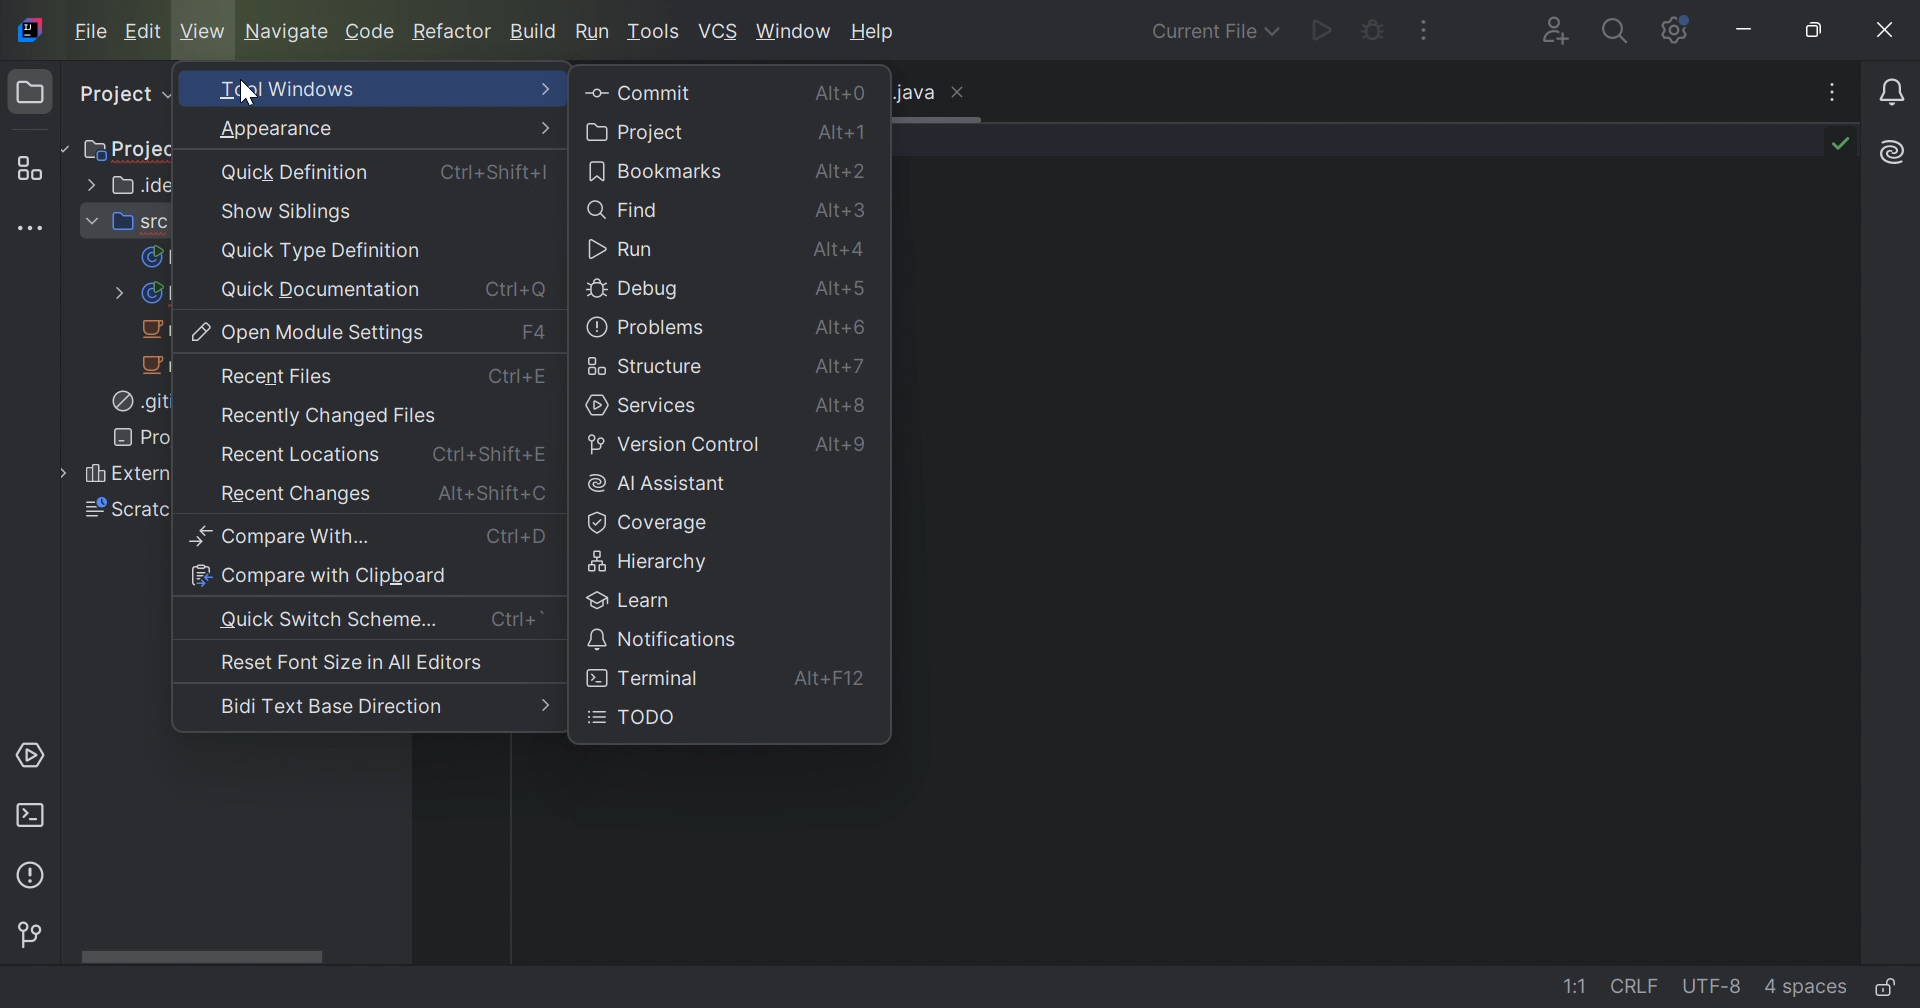 The width and height of the screenshot is (1920, 1008). Describe the element at coordinates (289, 91) in the screenshot. I see `Tool Windows` at that location.